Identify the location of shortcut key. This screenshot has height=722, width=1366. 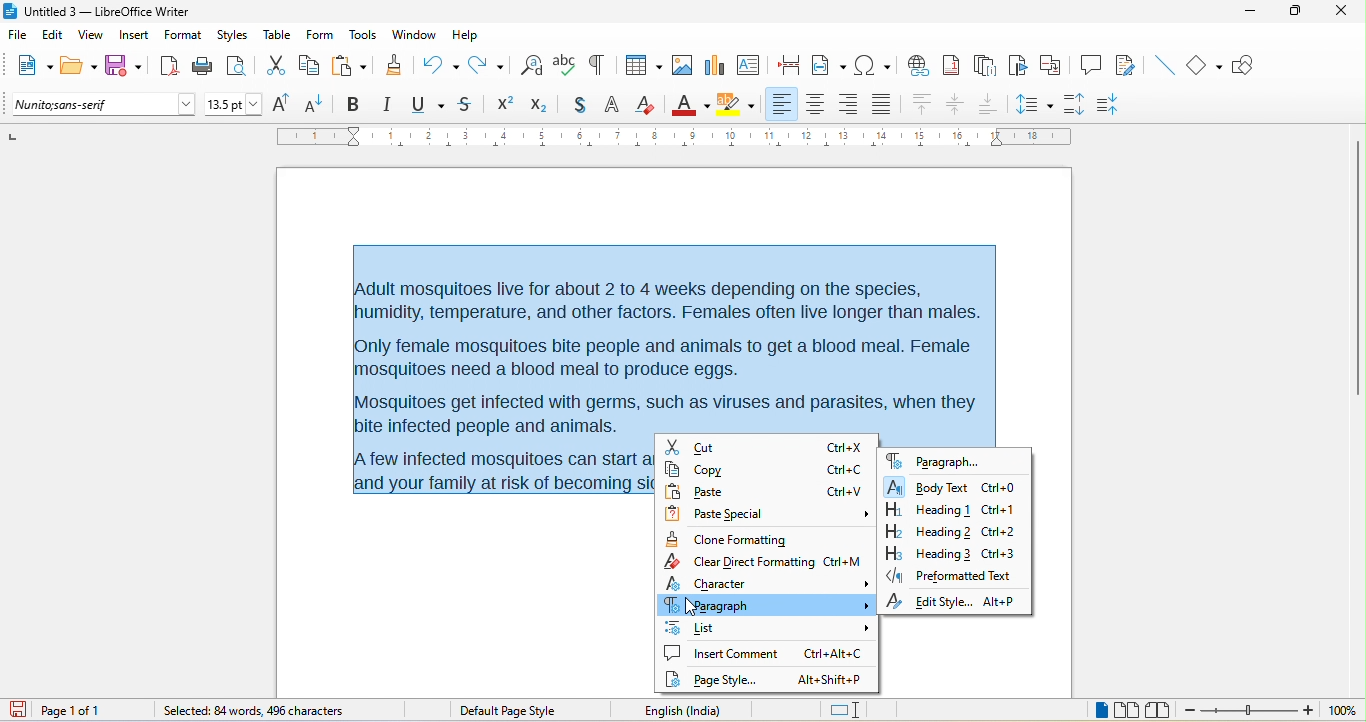
(1001, 532).